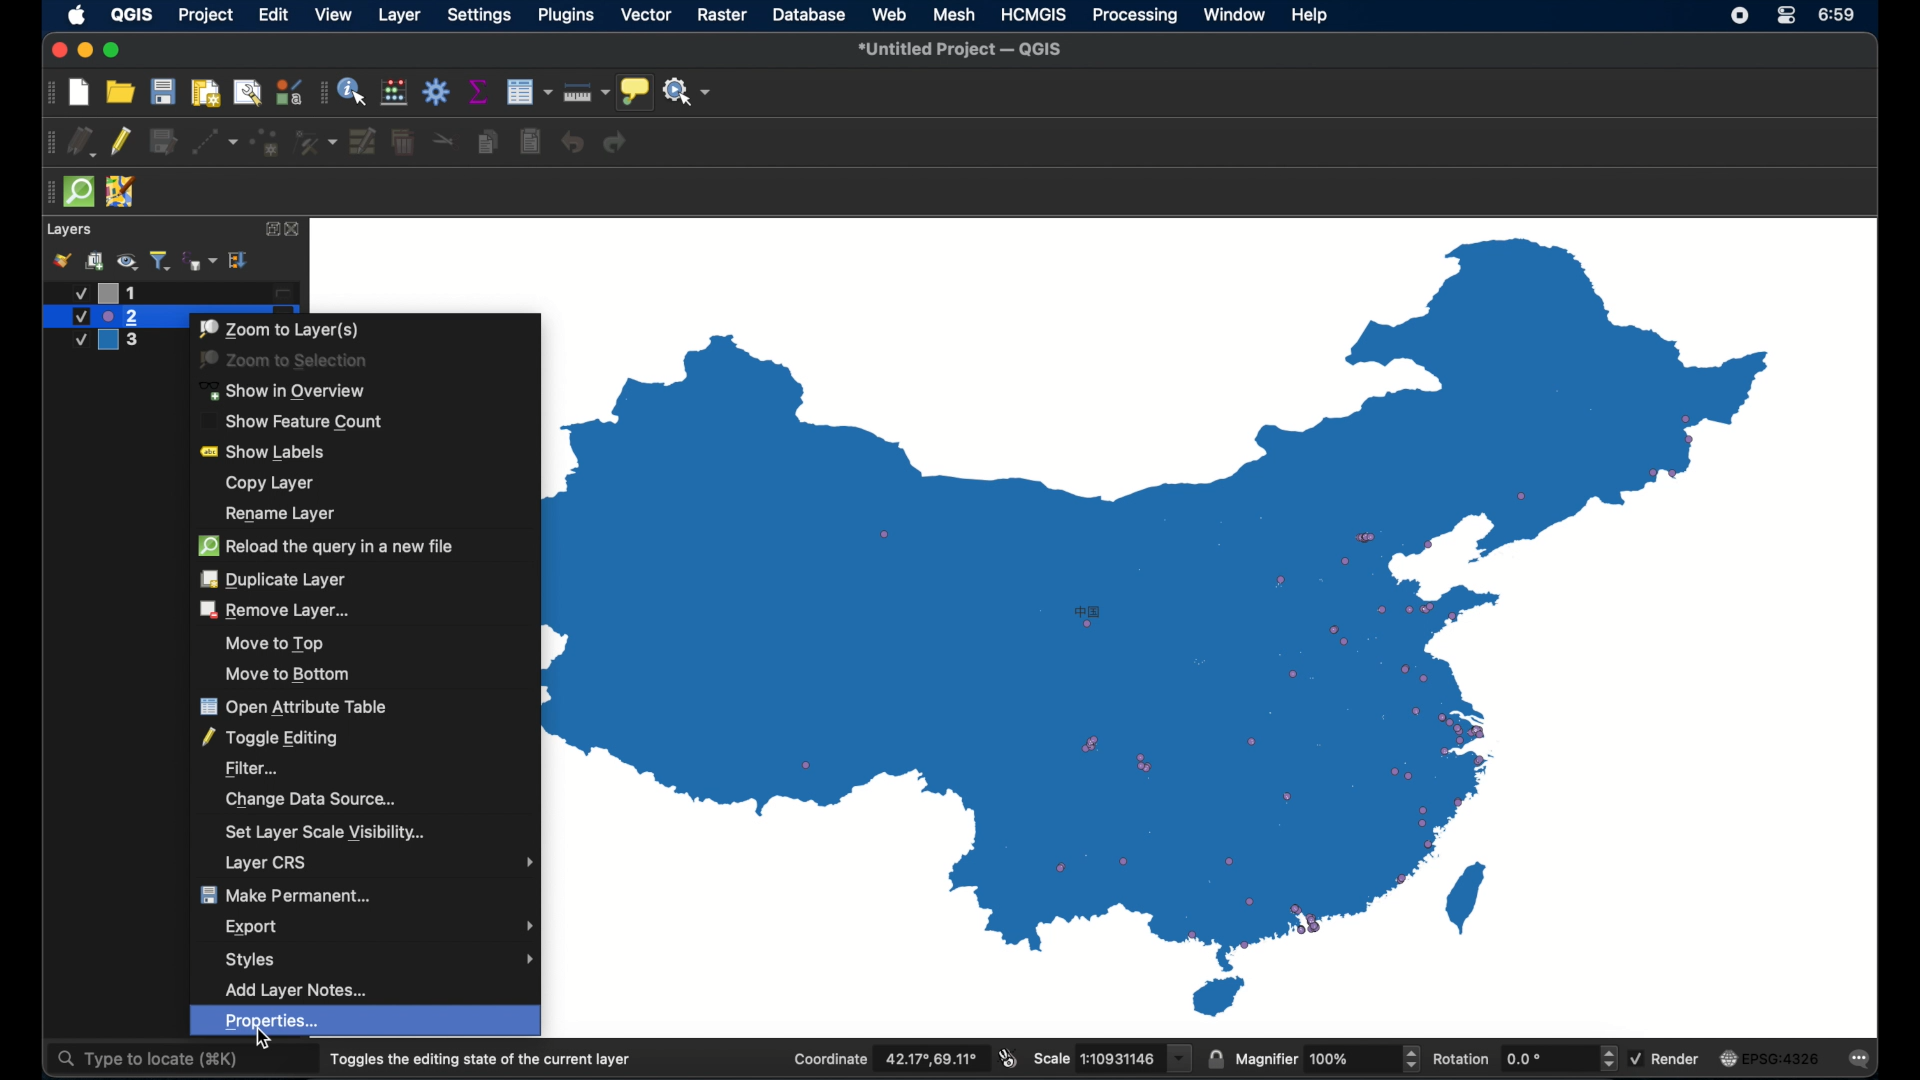  Describe the element at coordinates (403, 143) in the screenshot. I see `delete selected` at that location.